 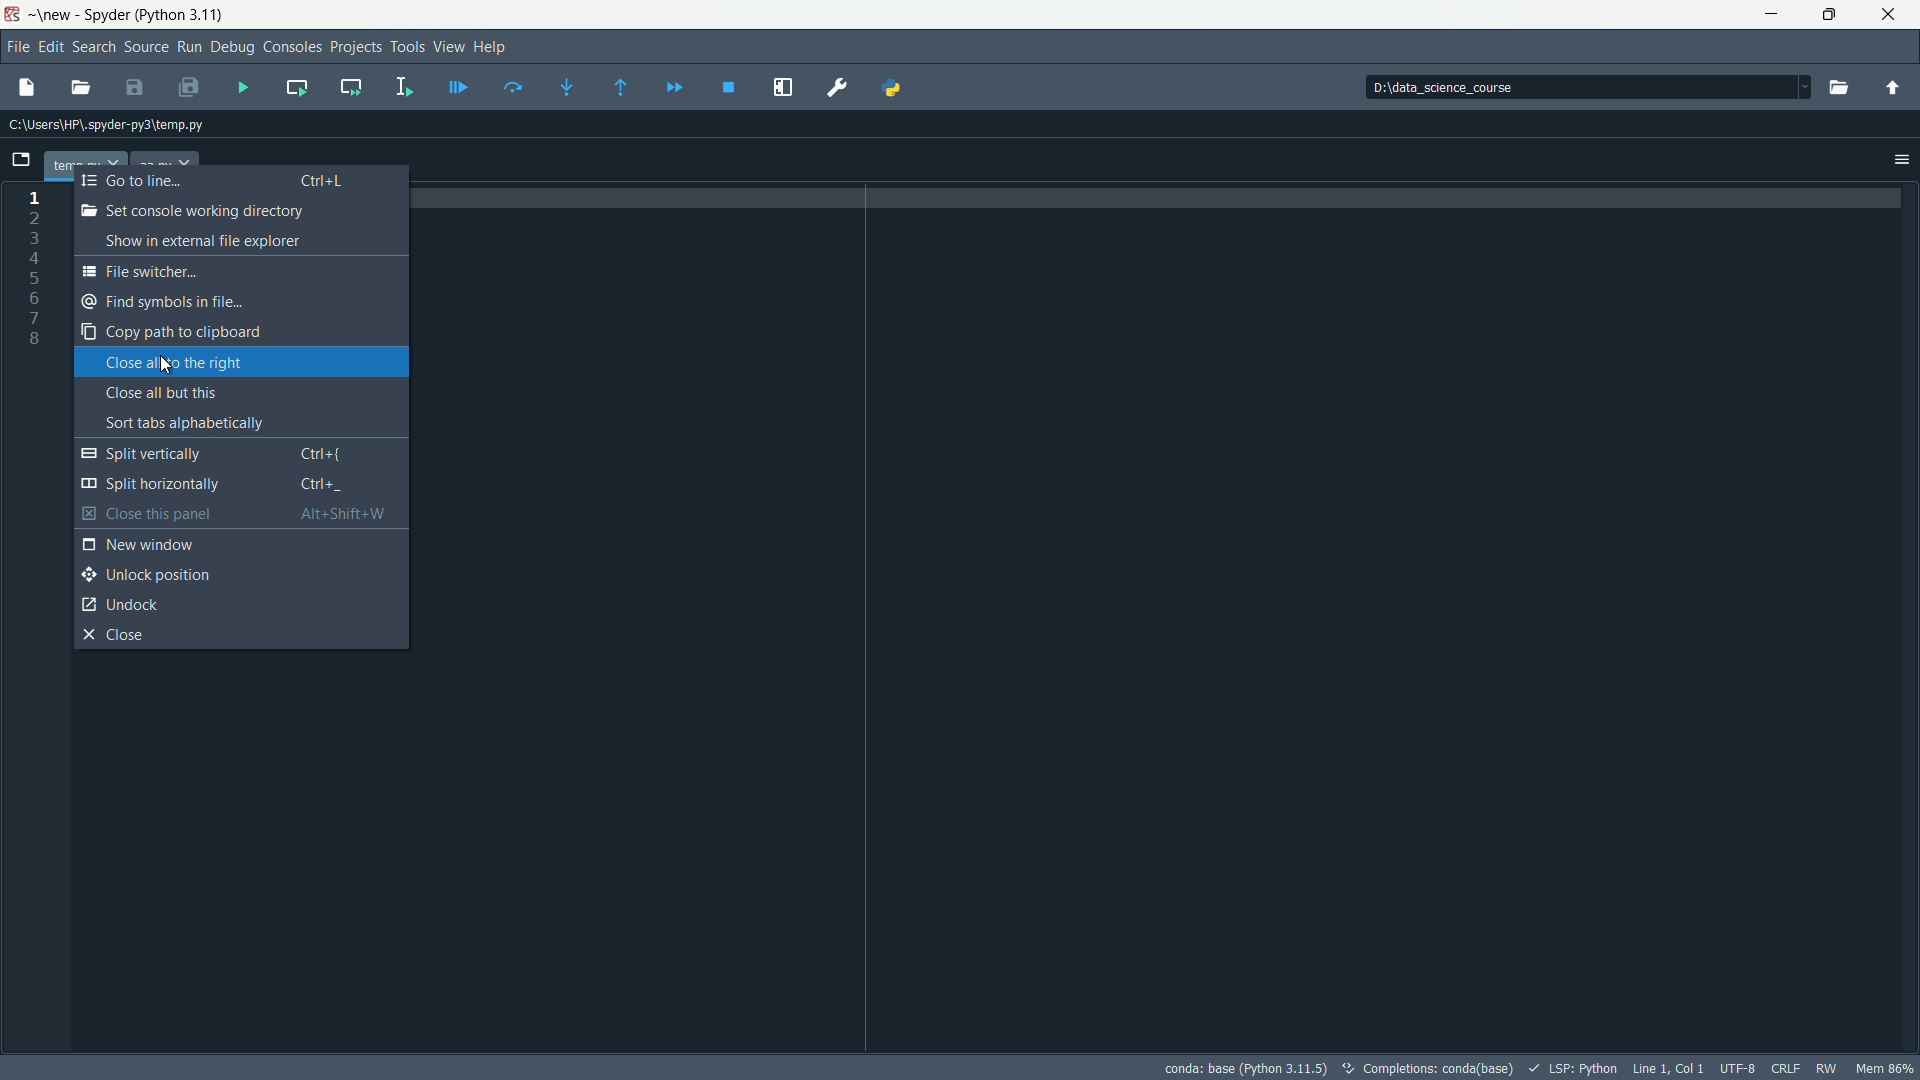 I want to click on set console working directory, so click(x=193, y=211).